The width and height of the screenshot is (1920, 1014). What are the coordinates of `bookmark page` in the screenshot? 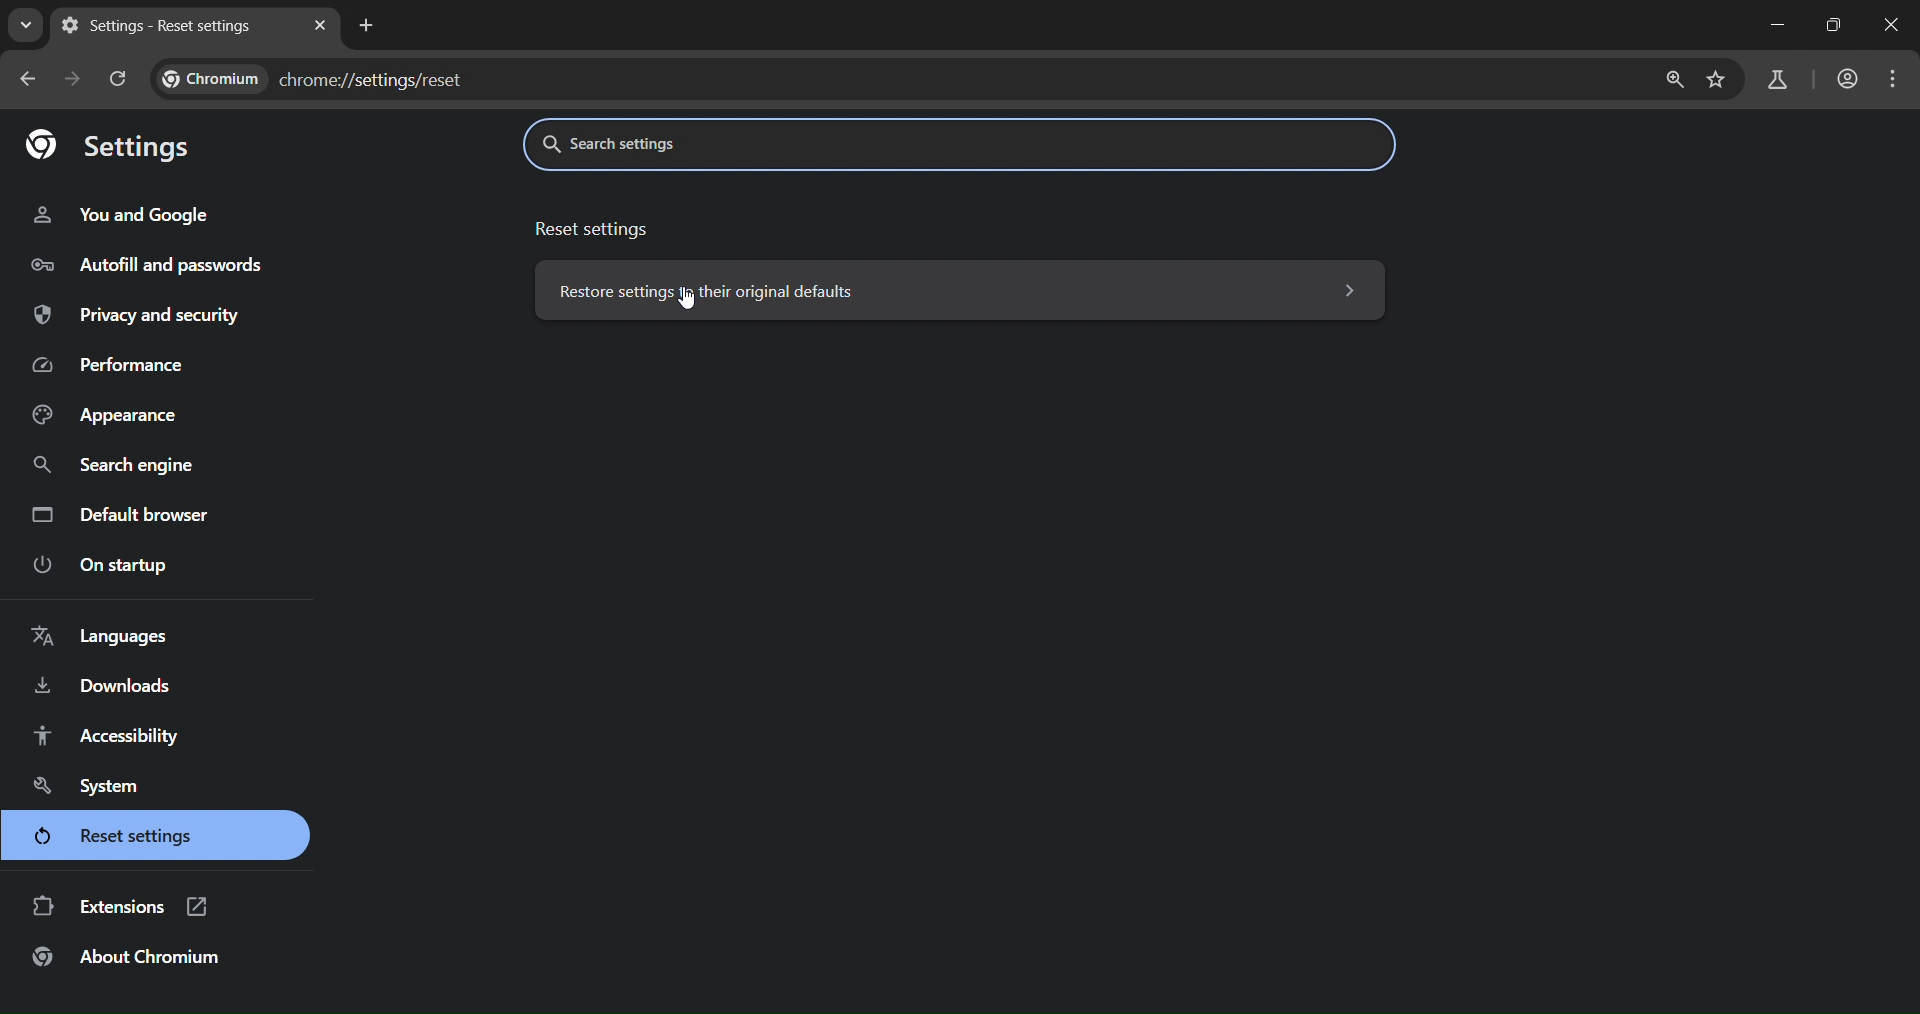 It's located at (1718, 82).